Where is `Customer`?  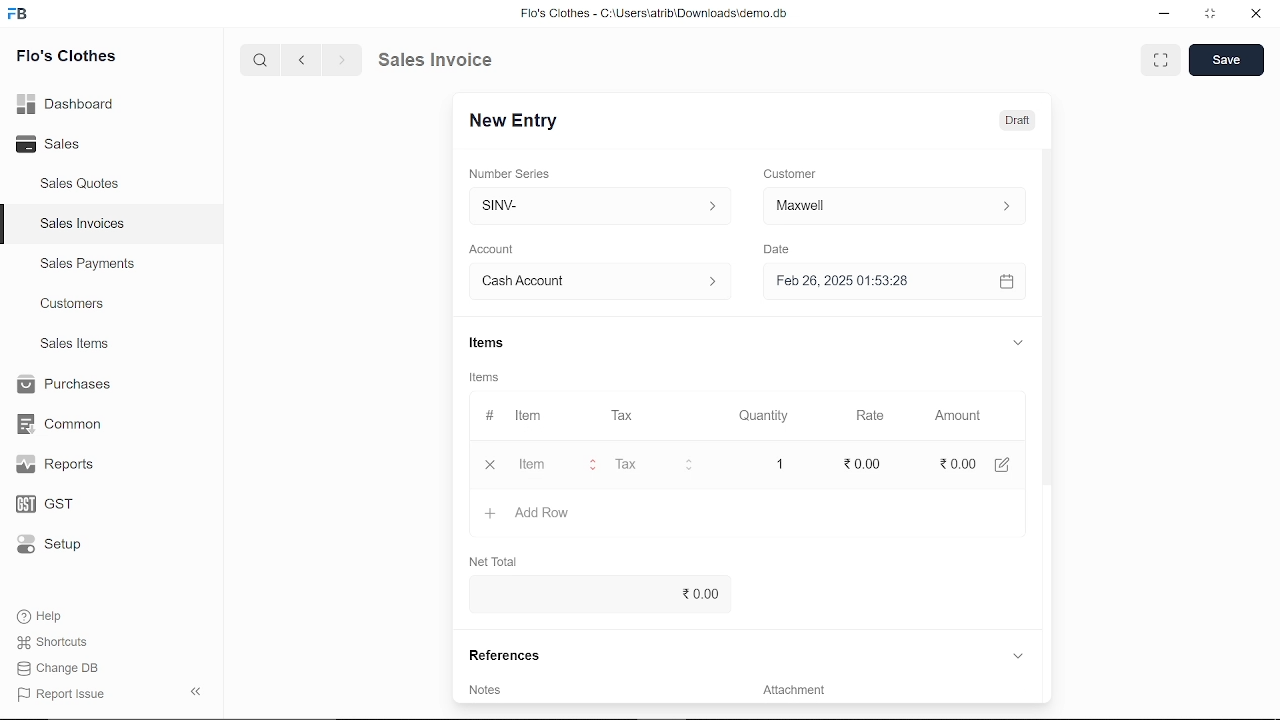 Customer is located at coordinates (894, 205).